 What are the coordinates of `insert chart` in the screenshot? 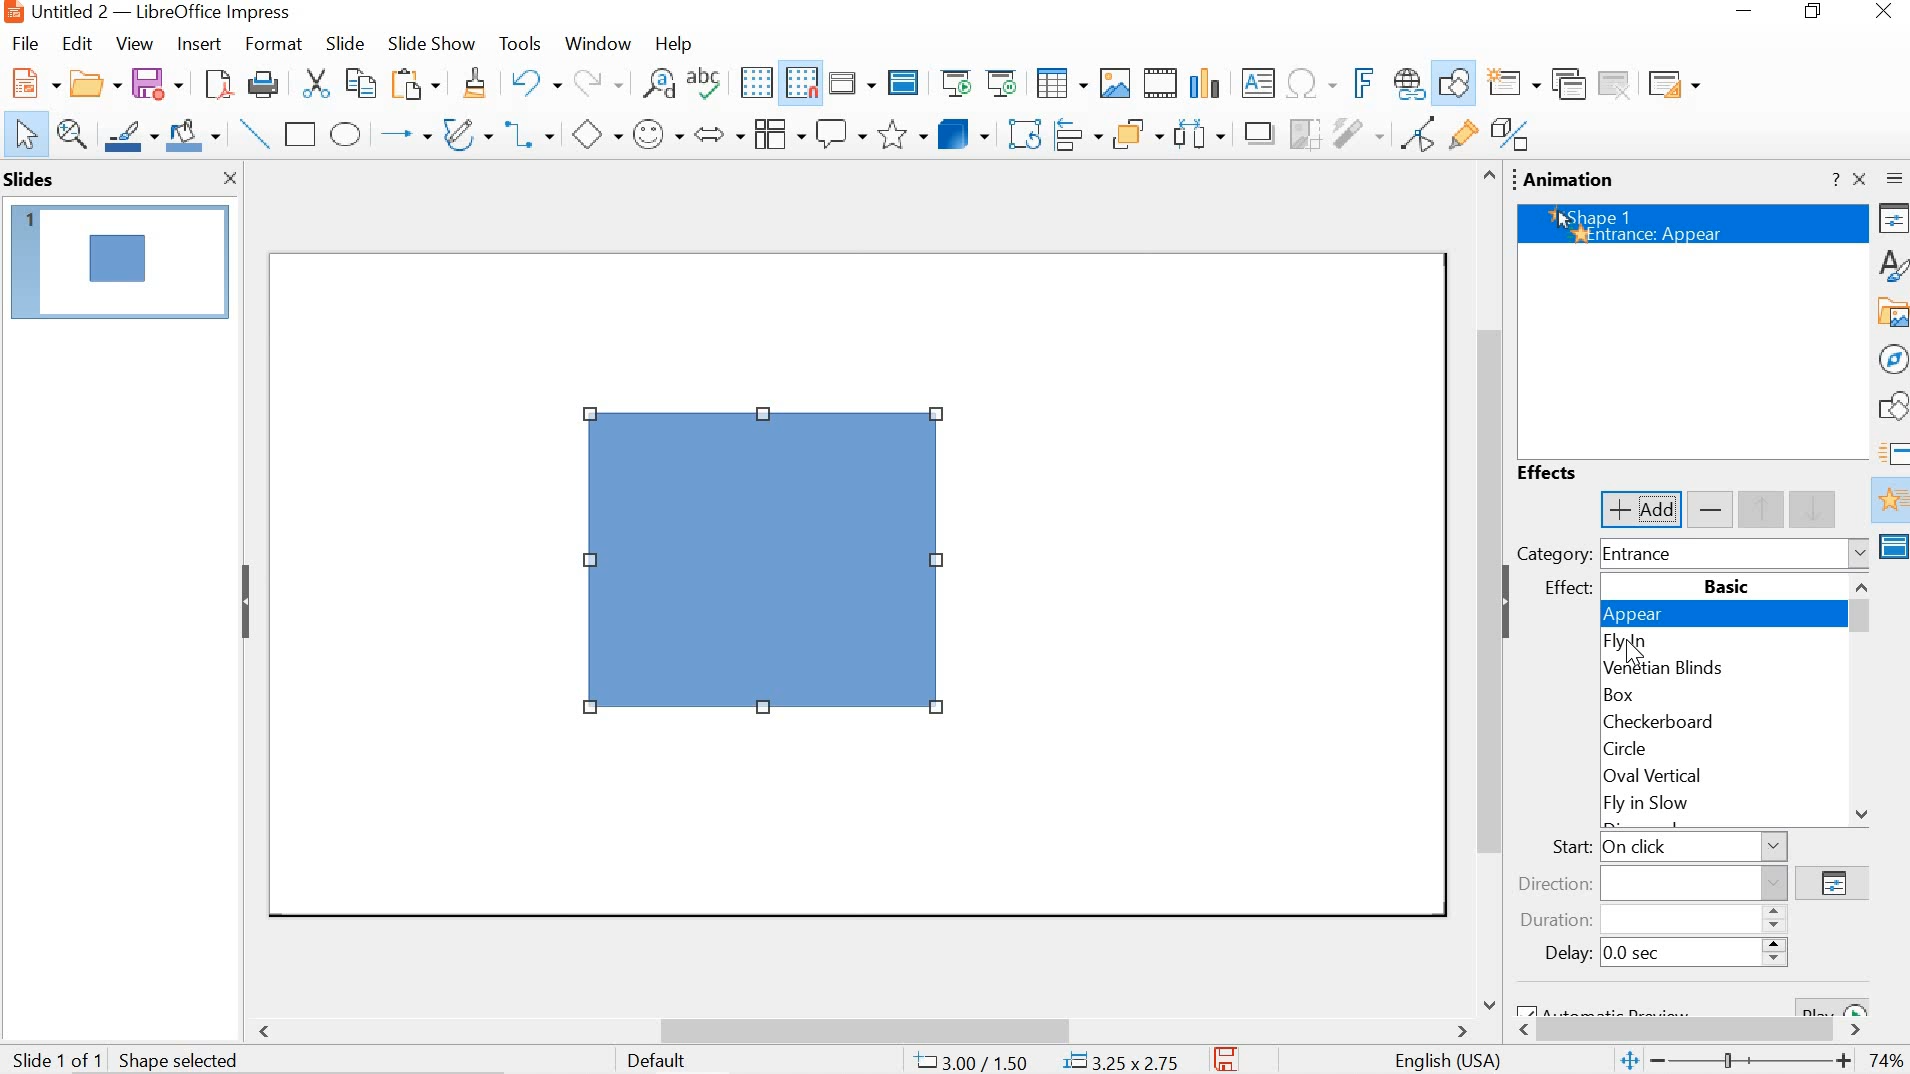 It's located at (1204, 84).